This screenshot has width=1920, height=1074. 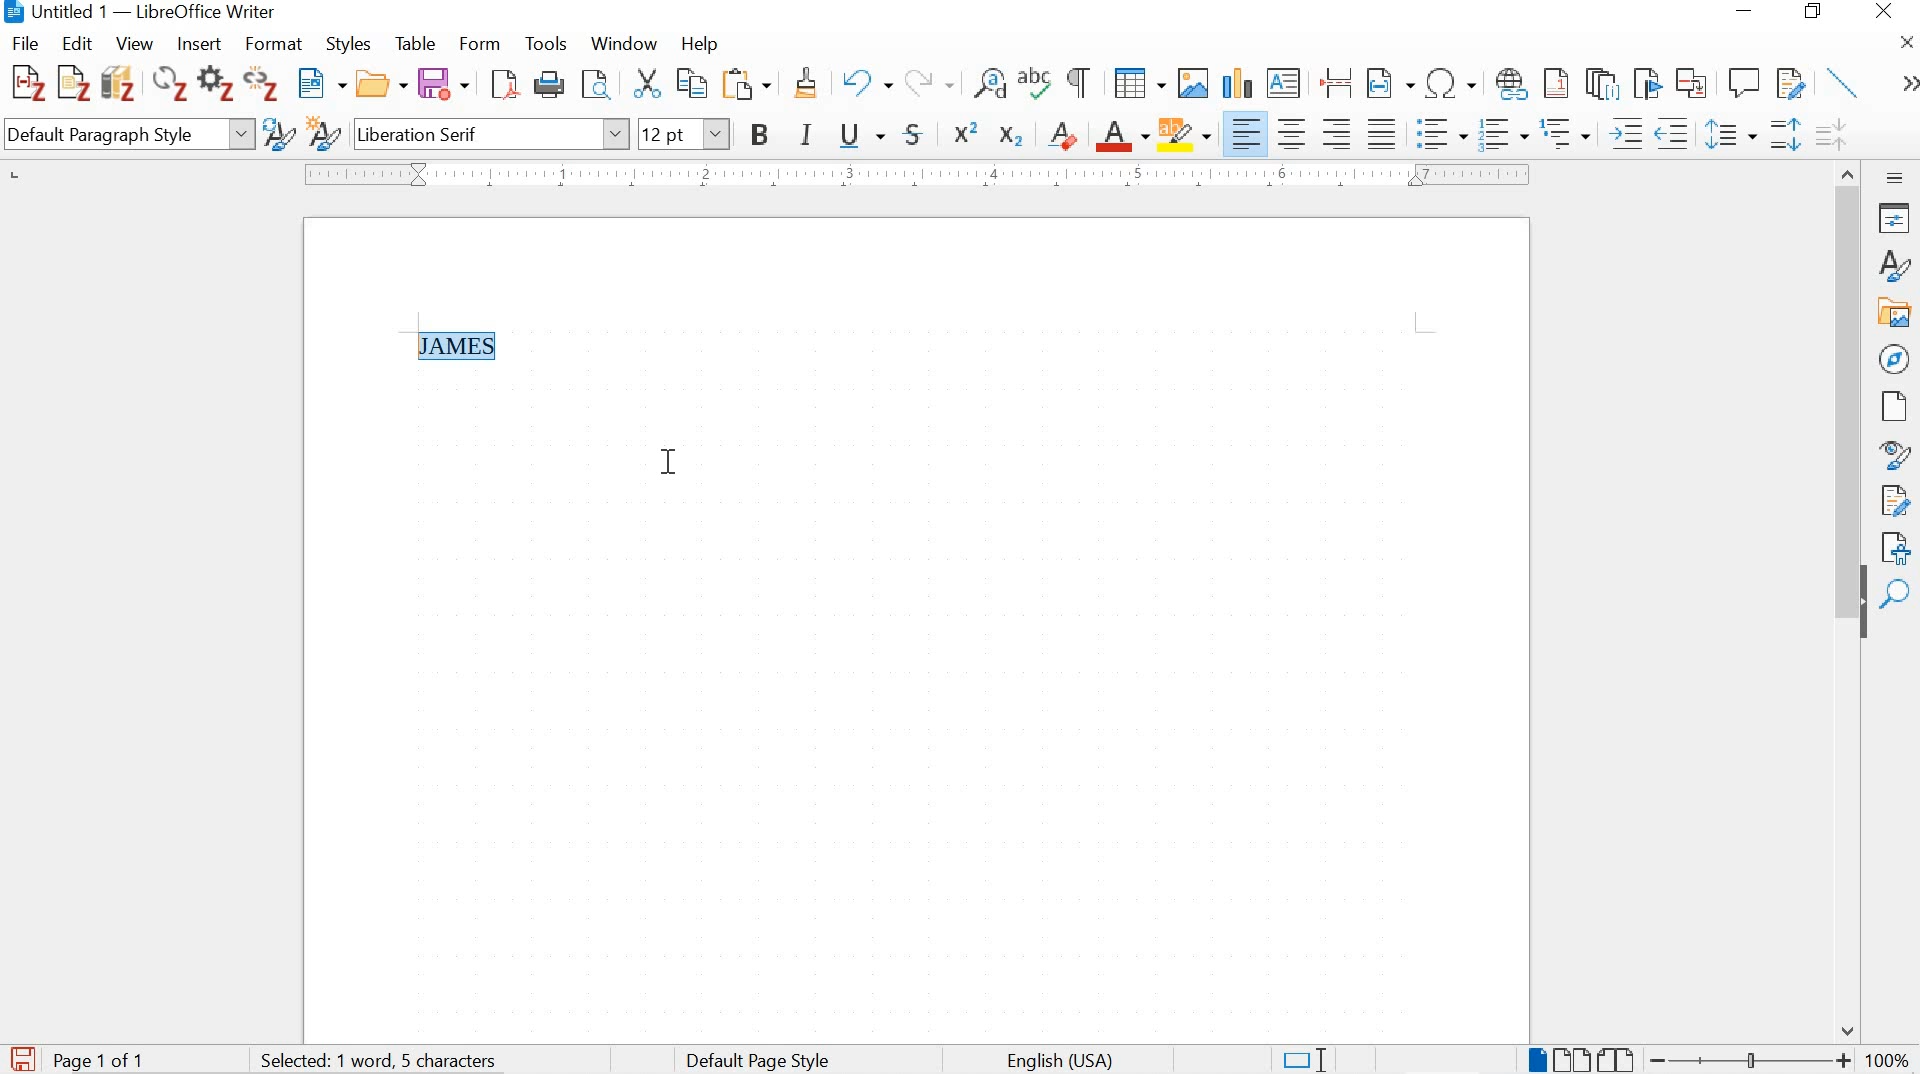 I want to click on toggle ordered list, so click(x=1501, y=135).